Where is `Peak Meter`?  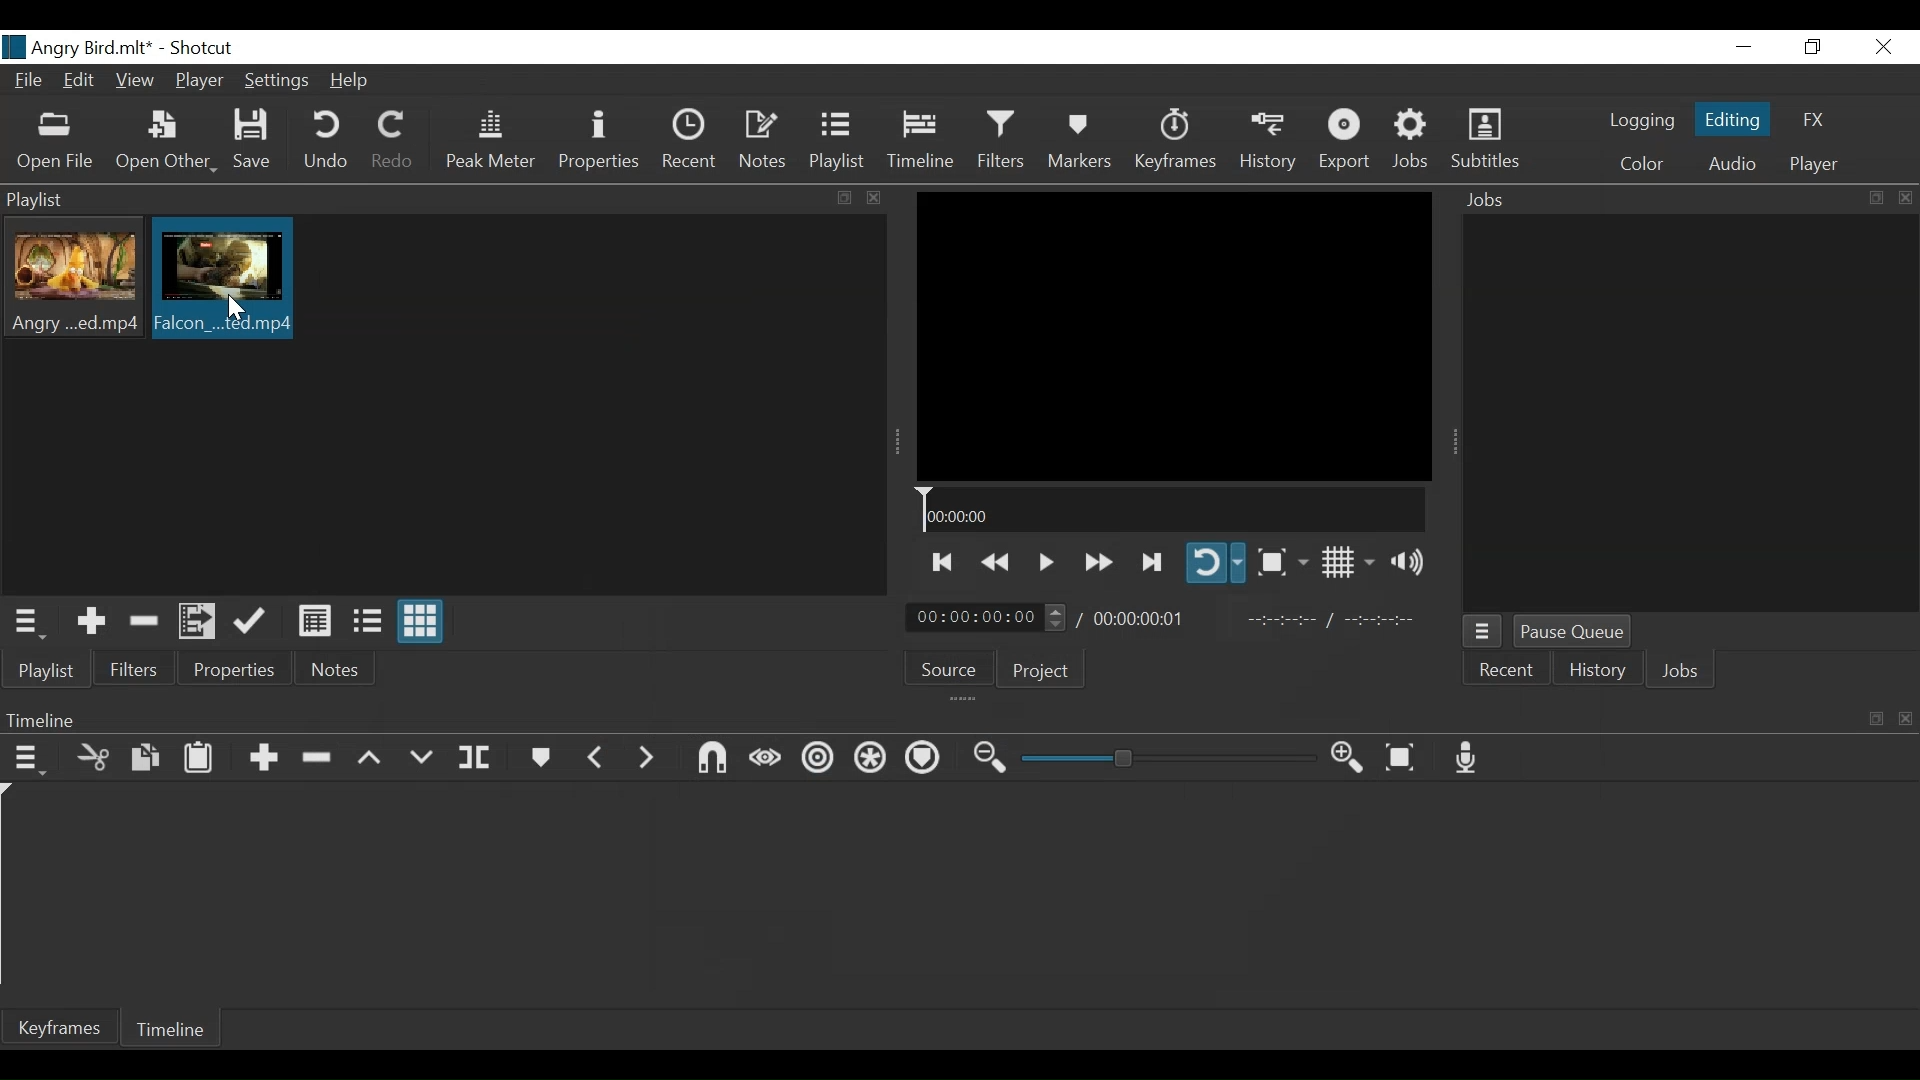
Peak Meter is located at coordinates (495, 141).